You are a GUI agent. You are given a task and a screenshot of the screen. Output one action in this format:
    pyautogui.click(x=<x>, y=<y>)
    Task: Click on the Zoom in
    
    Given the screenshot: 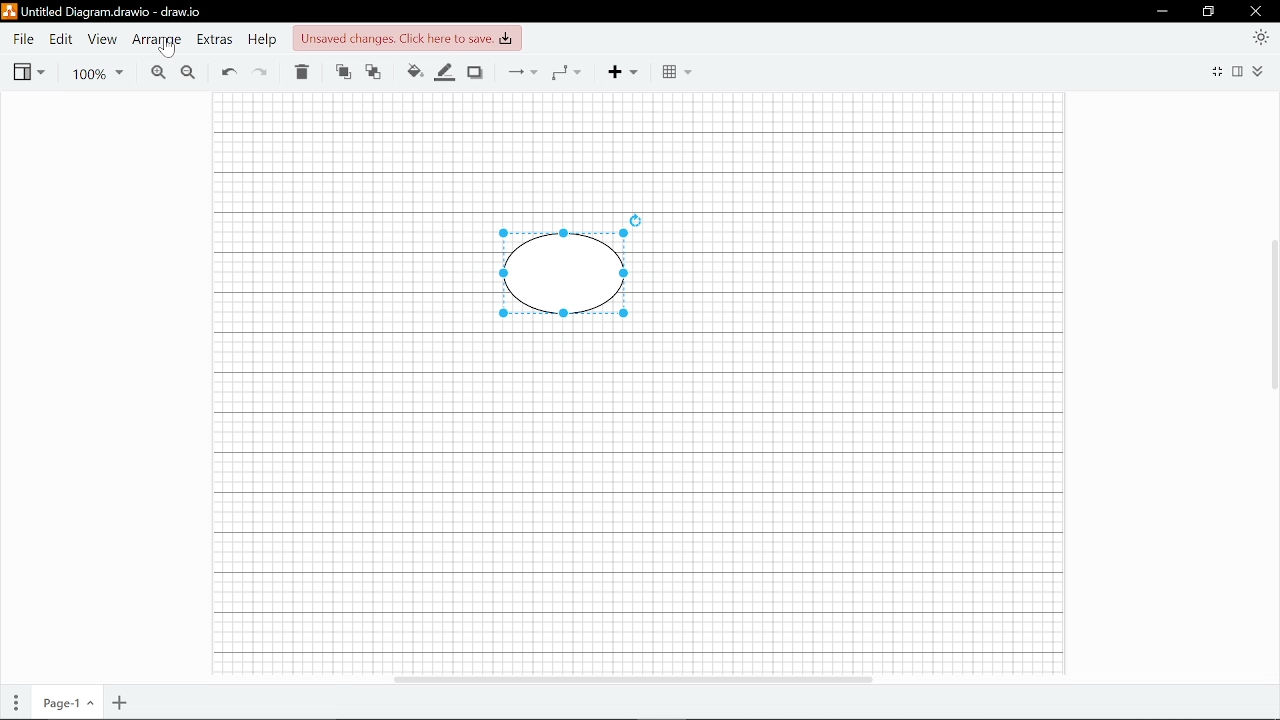 What is the action you would take?
    pyautogui.click(x=157, y=73)
    